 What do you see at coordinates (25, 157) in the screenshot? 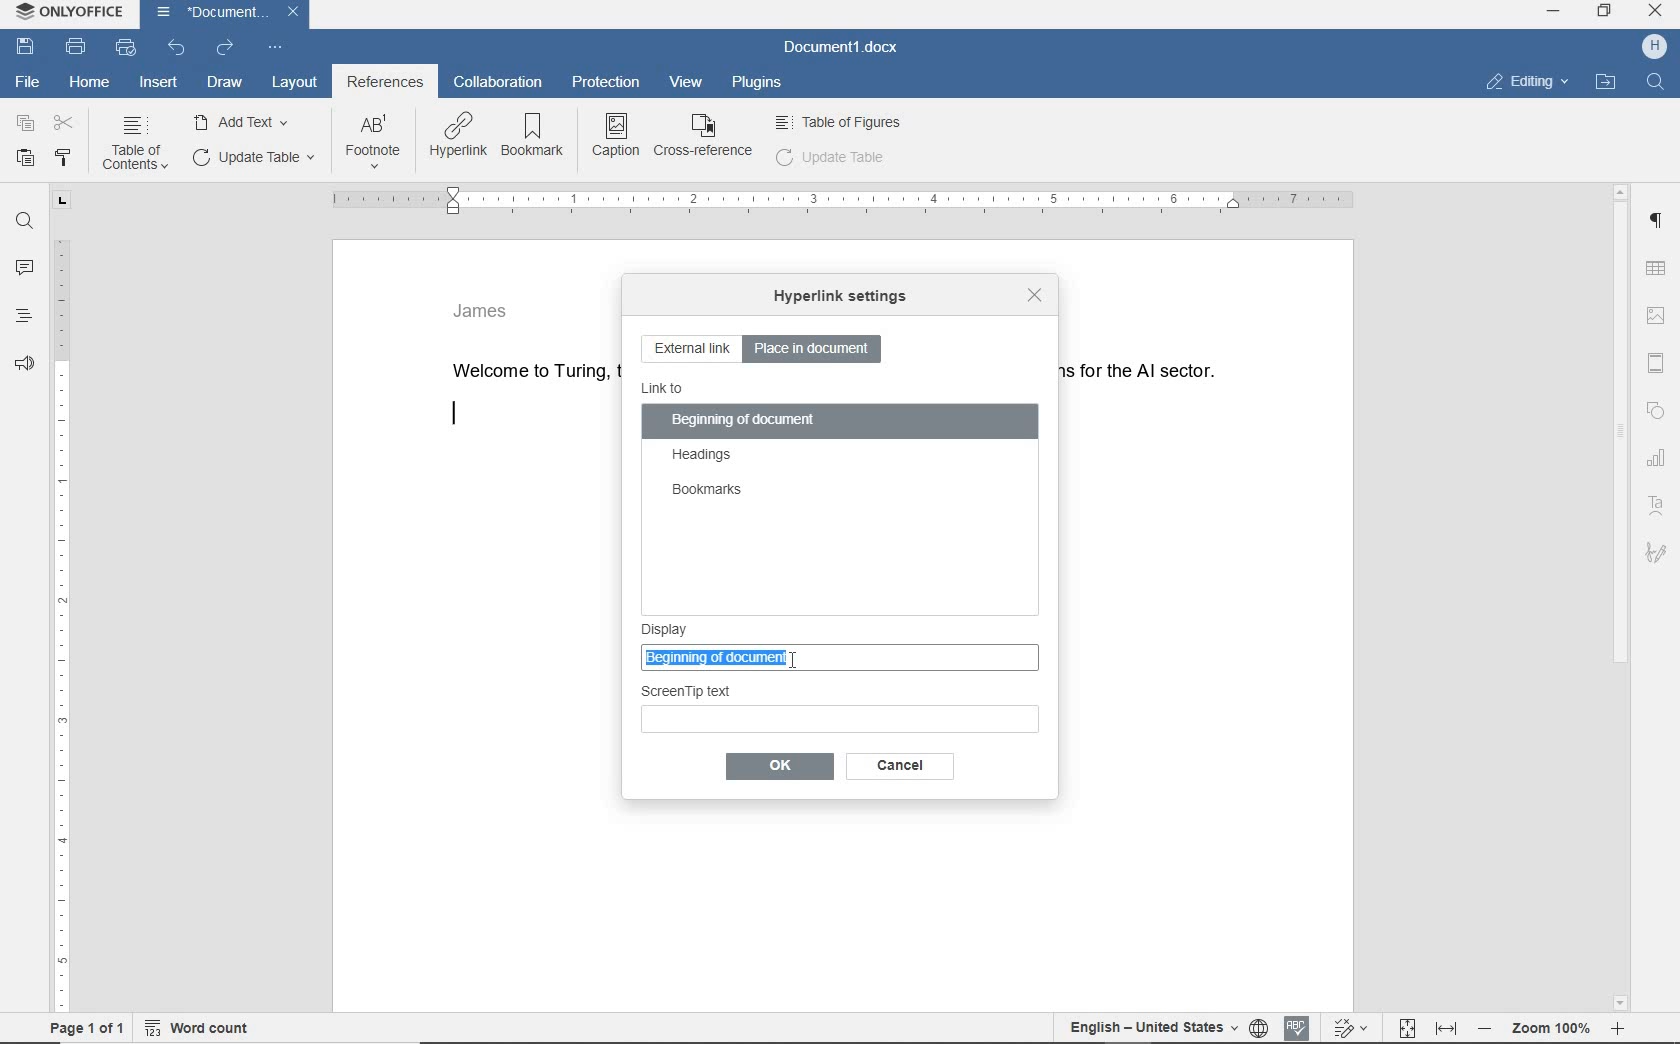
I see `paste` at bounding box center [25, 157].